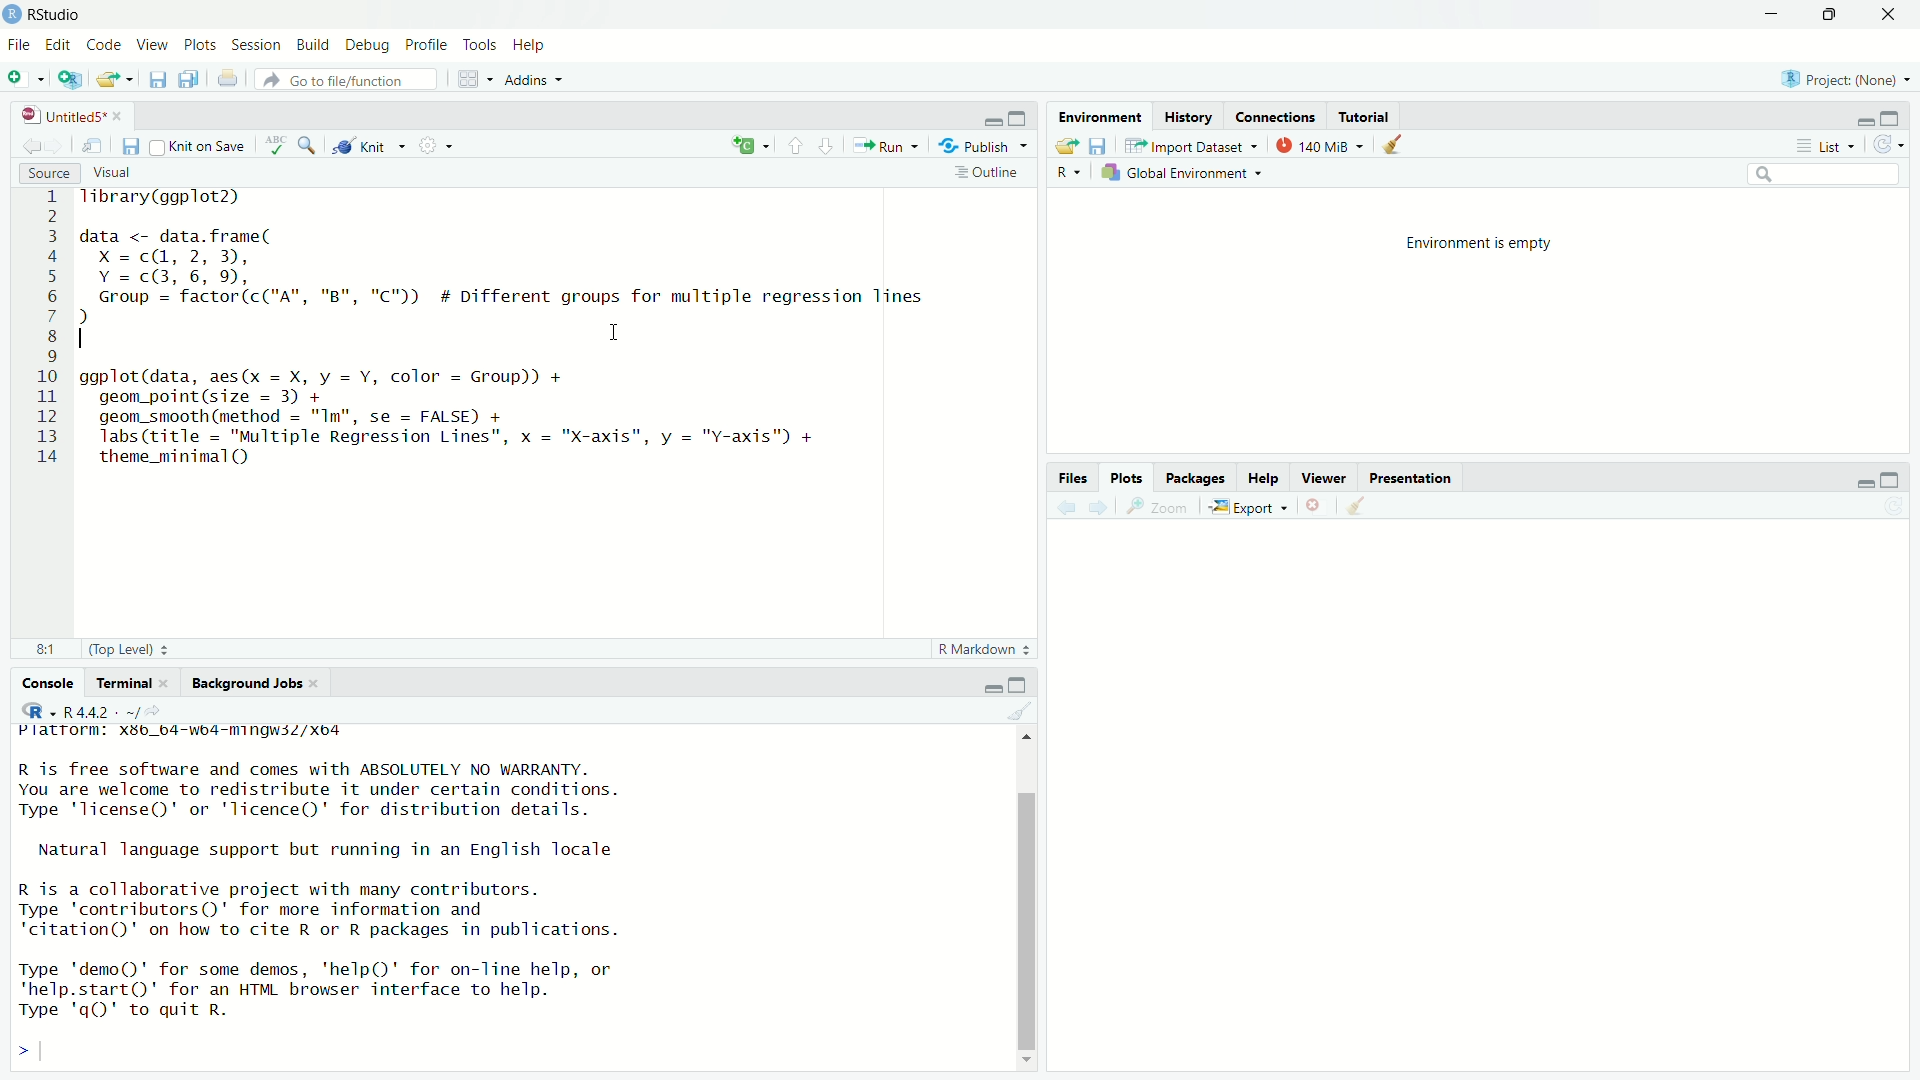 The height and width of the screenshot is (1080, 1920). I want to click on Viewer, so click(1323, 477).